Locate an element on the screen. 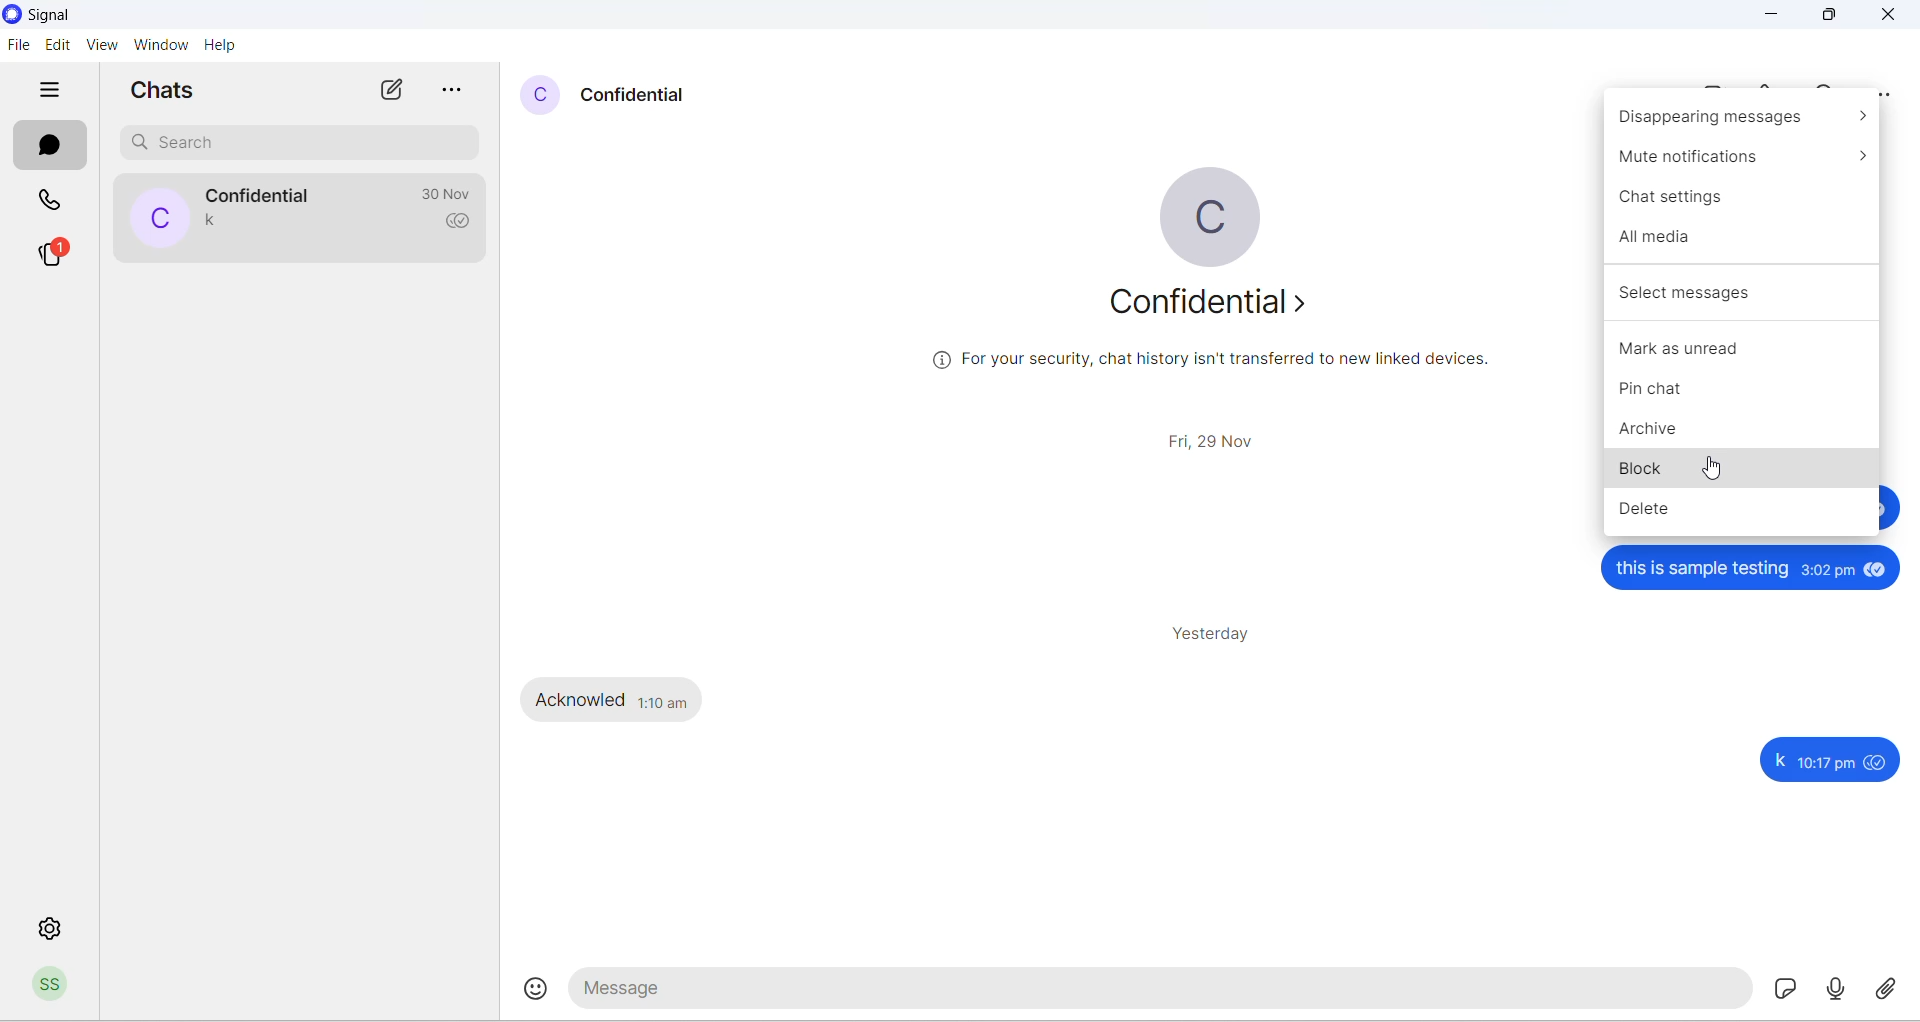 The width and height of the screenshot is (1920, 1022). chats is located at coordinates (51, 145).